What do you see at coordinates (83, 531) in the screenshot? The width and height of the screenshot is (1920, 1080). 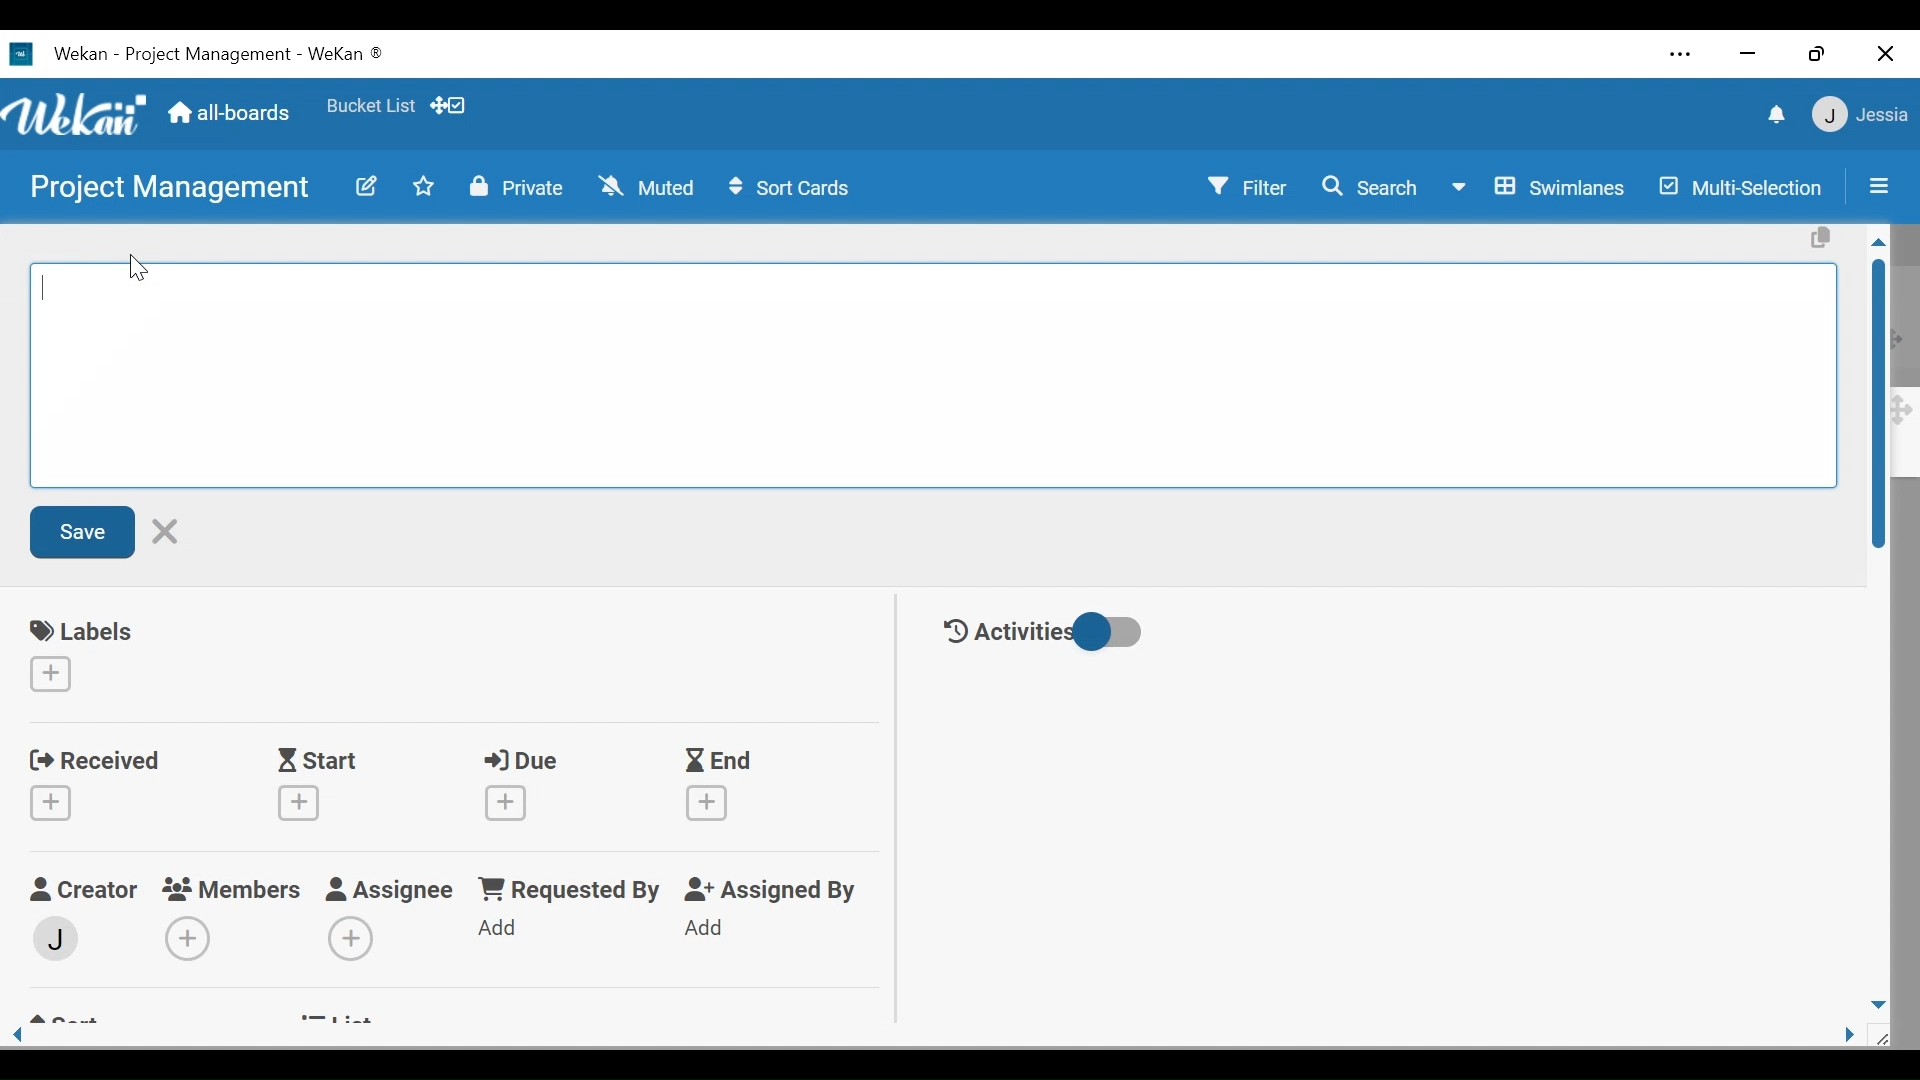 I see `Save` at bounding box center [83, 531].